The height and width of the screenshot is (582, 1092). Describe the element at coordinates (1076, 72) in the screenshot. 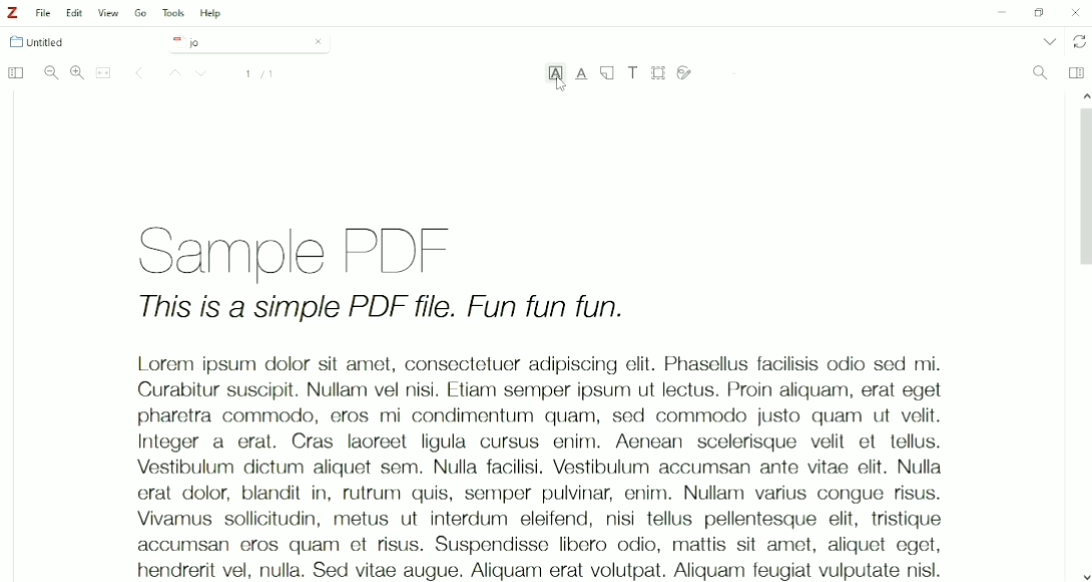

I see `Toggle Context Pane` at that location.